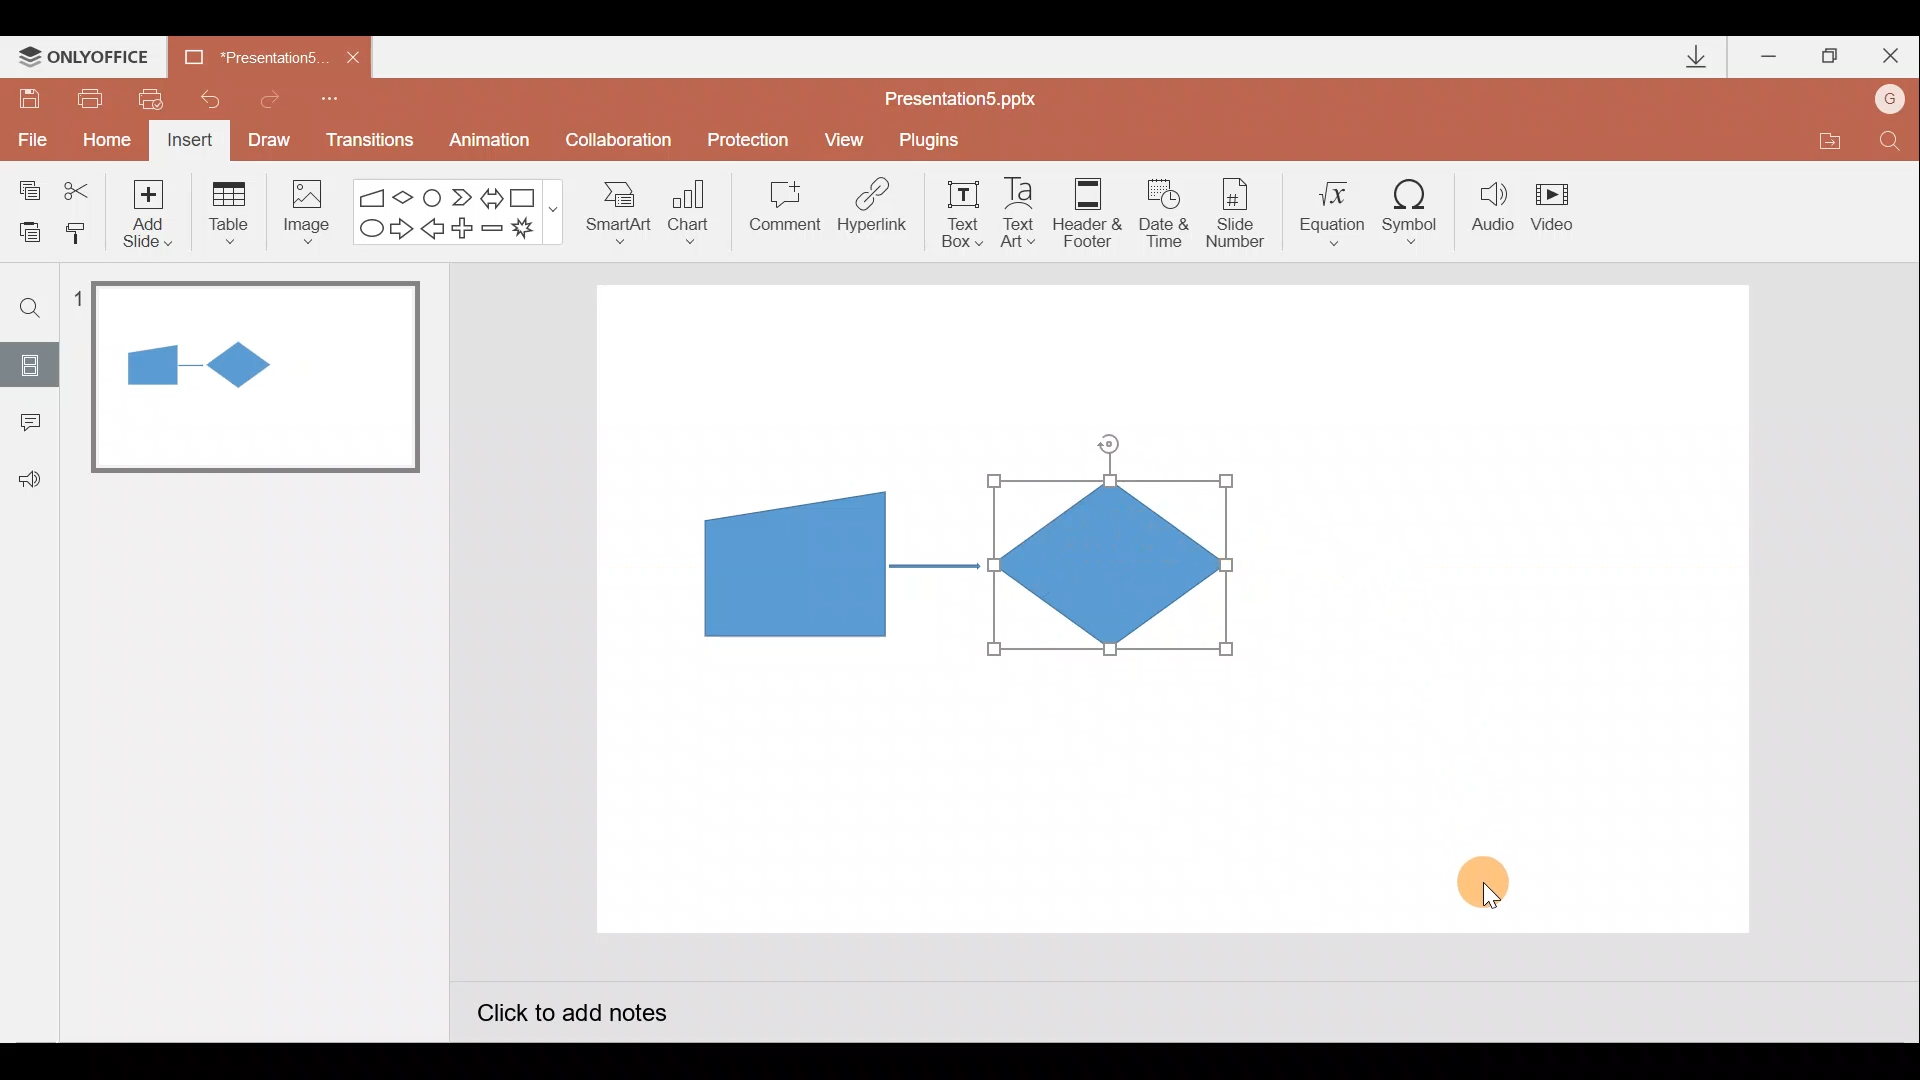 Image resolution: width=1920 pixels, height=1080 pixels. What do you see at coordinates (1494, 211) in the screenshot?
I see `Audio` at bounding box center [1494, 211].